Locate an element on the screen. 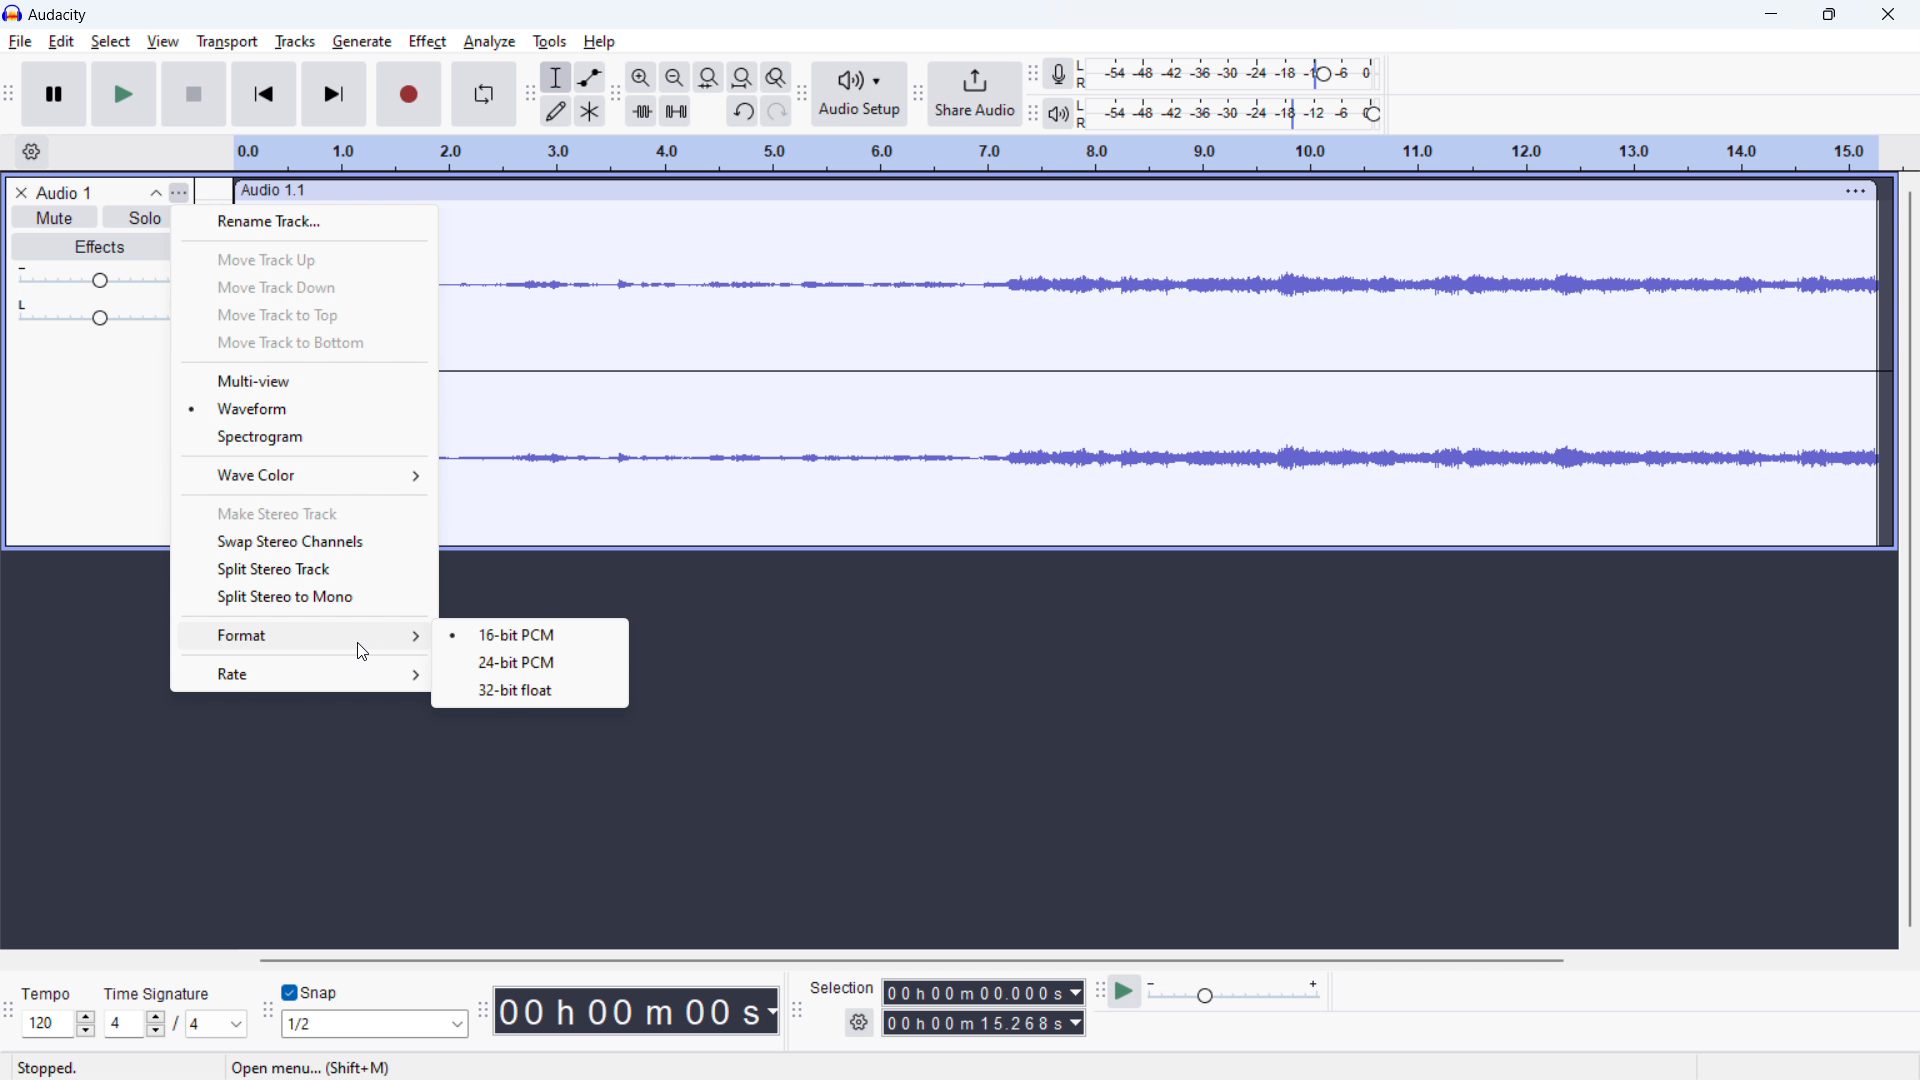 The height and width of the screenshot is (1080, 1920). generate is located at coordinates (363, 42).